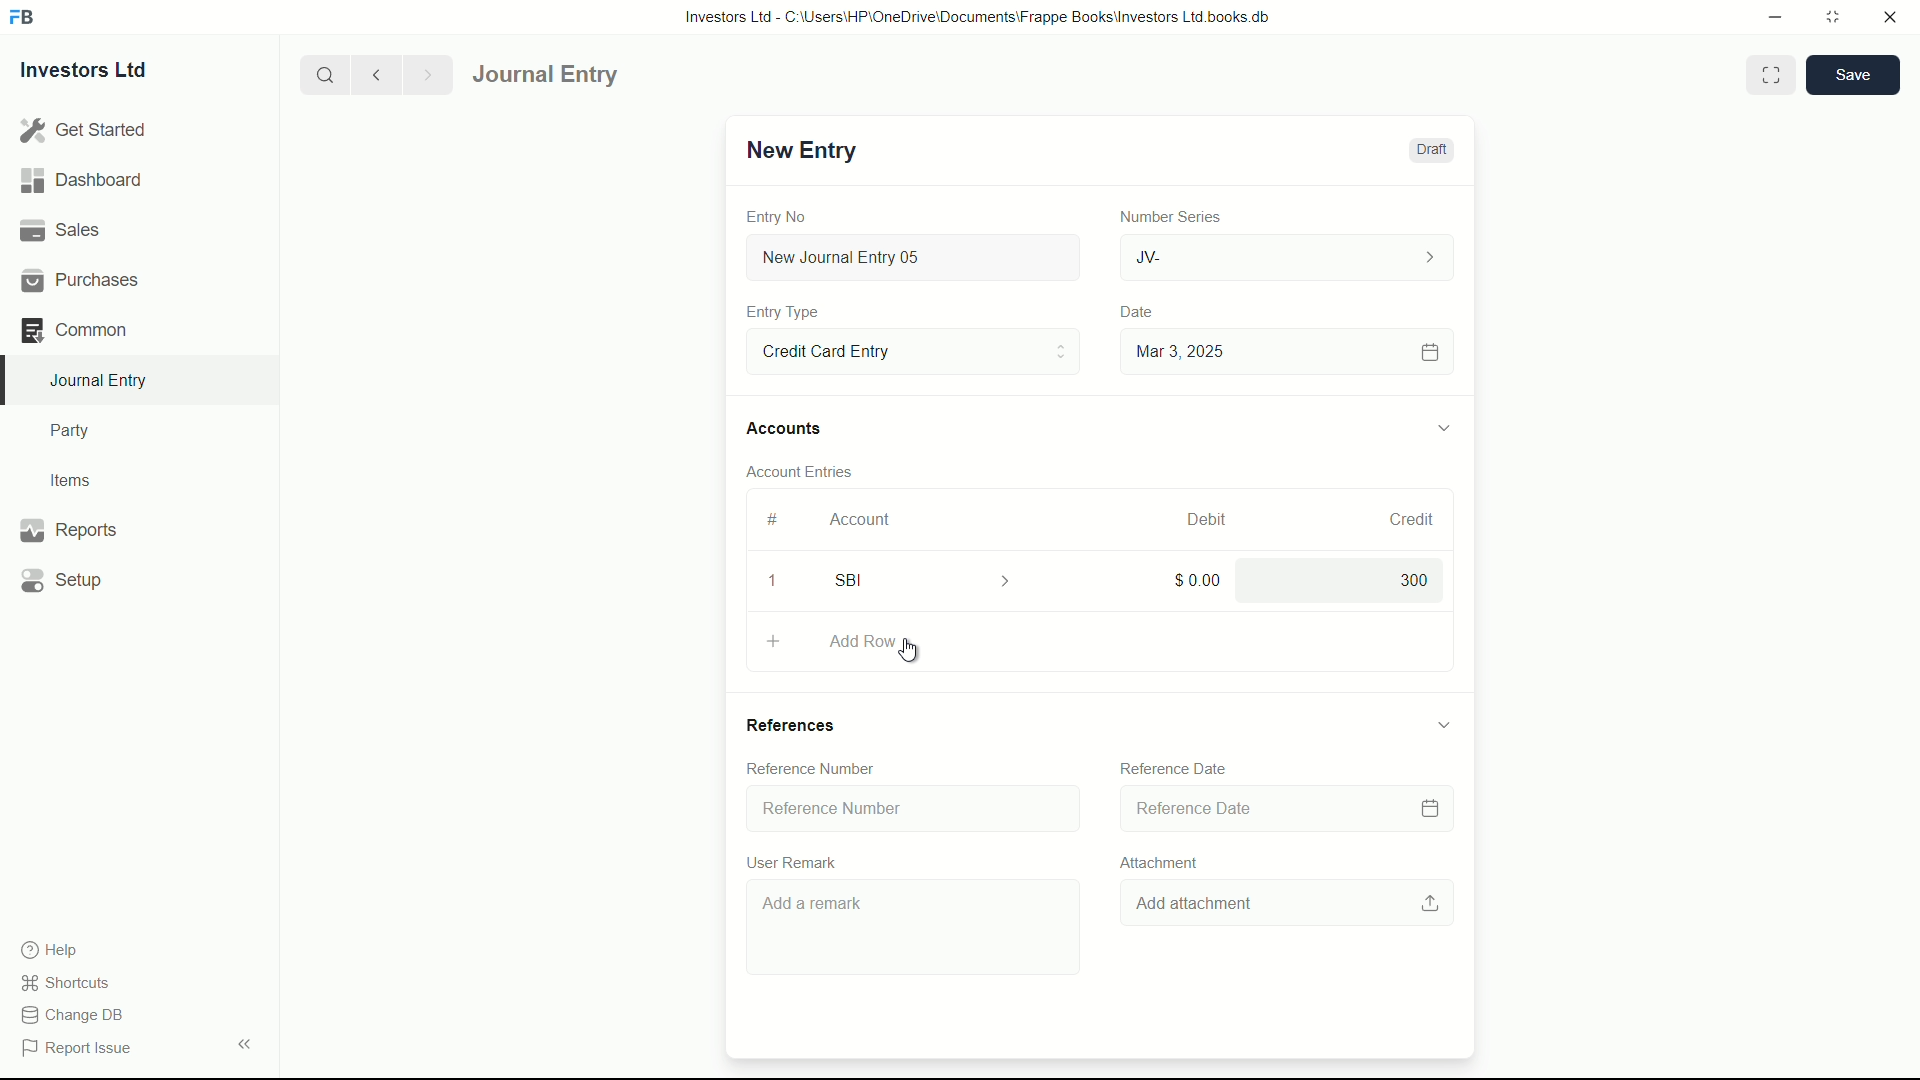  What do you see at coordinates (374, 74) in the screenshot?
I see `previous` at bounding box center [374, 74].